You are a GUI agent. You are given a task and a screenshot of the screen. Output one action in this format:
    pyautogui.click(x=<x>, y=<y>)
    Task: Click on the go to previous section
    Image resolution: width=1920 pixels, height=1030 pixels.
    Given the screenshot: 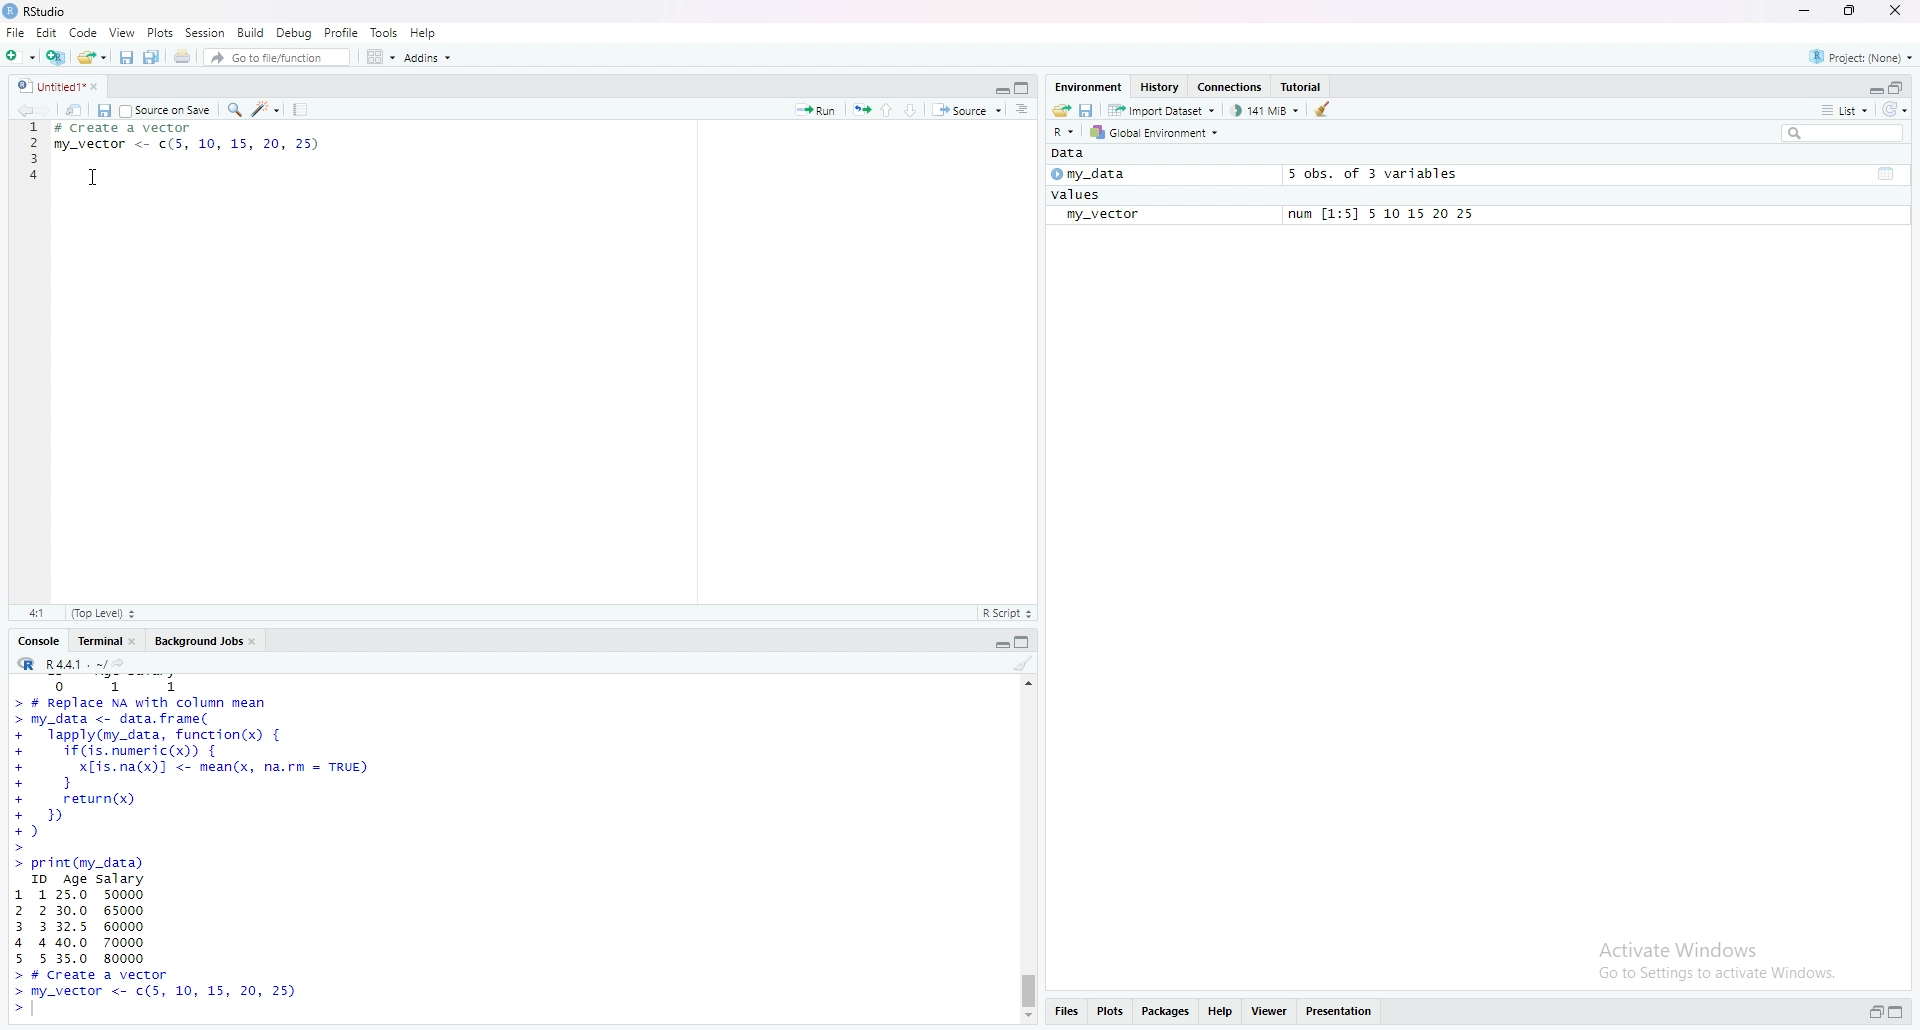 What is the action you would take?
    pyautogui.click(x=886, y=109)
    